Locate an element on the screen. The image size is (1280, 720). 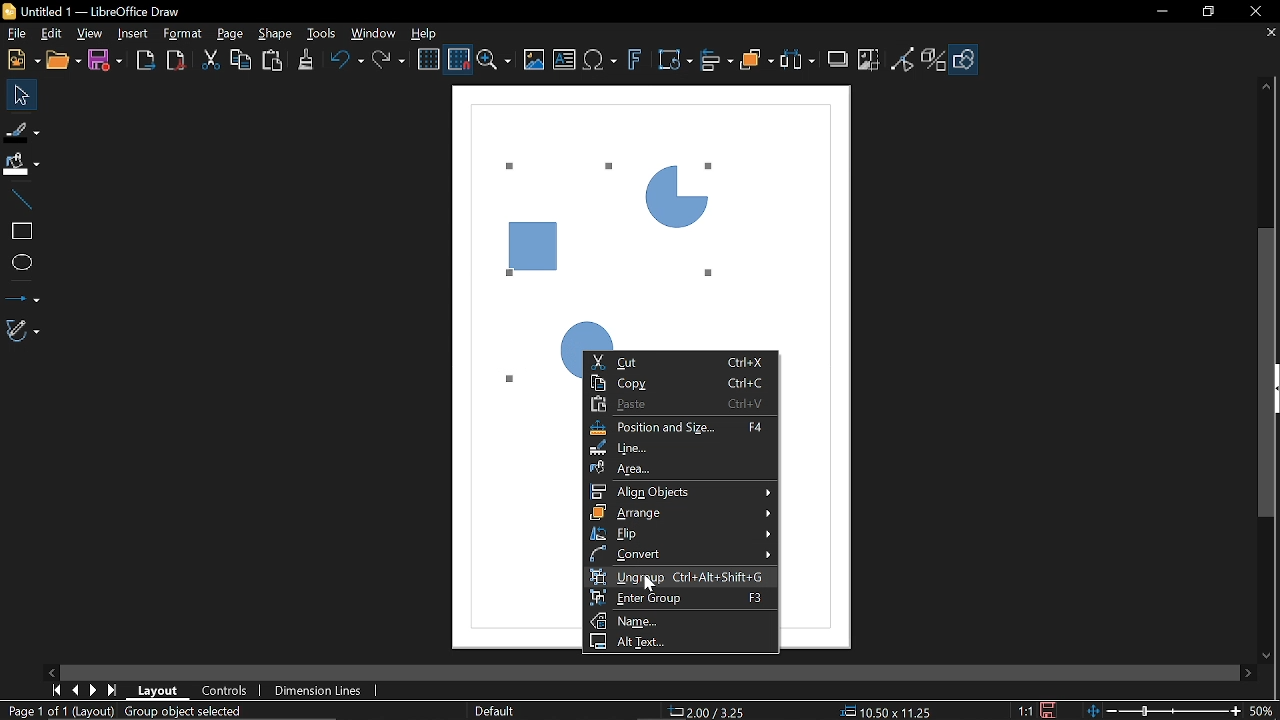
Tools is located at coordinates (319, 34).